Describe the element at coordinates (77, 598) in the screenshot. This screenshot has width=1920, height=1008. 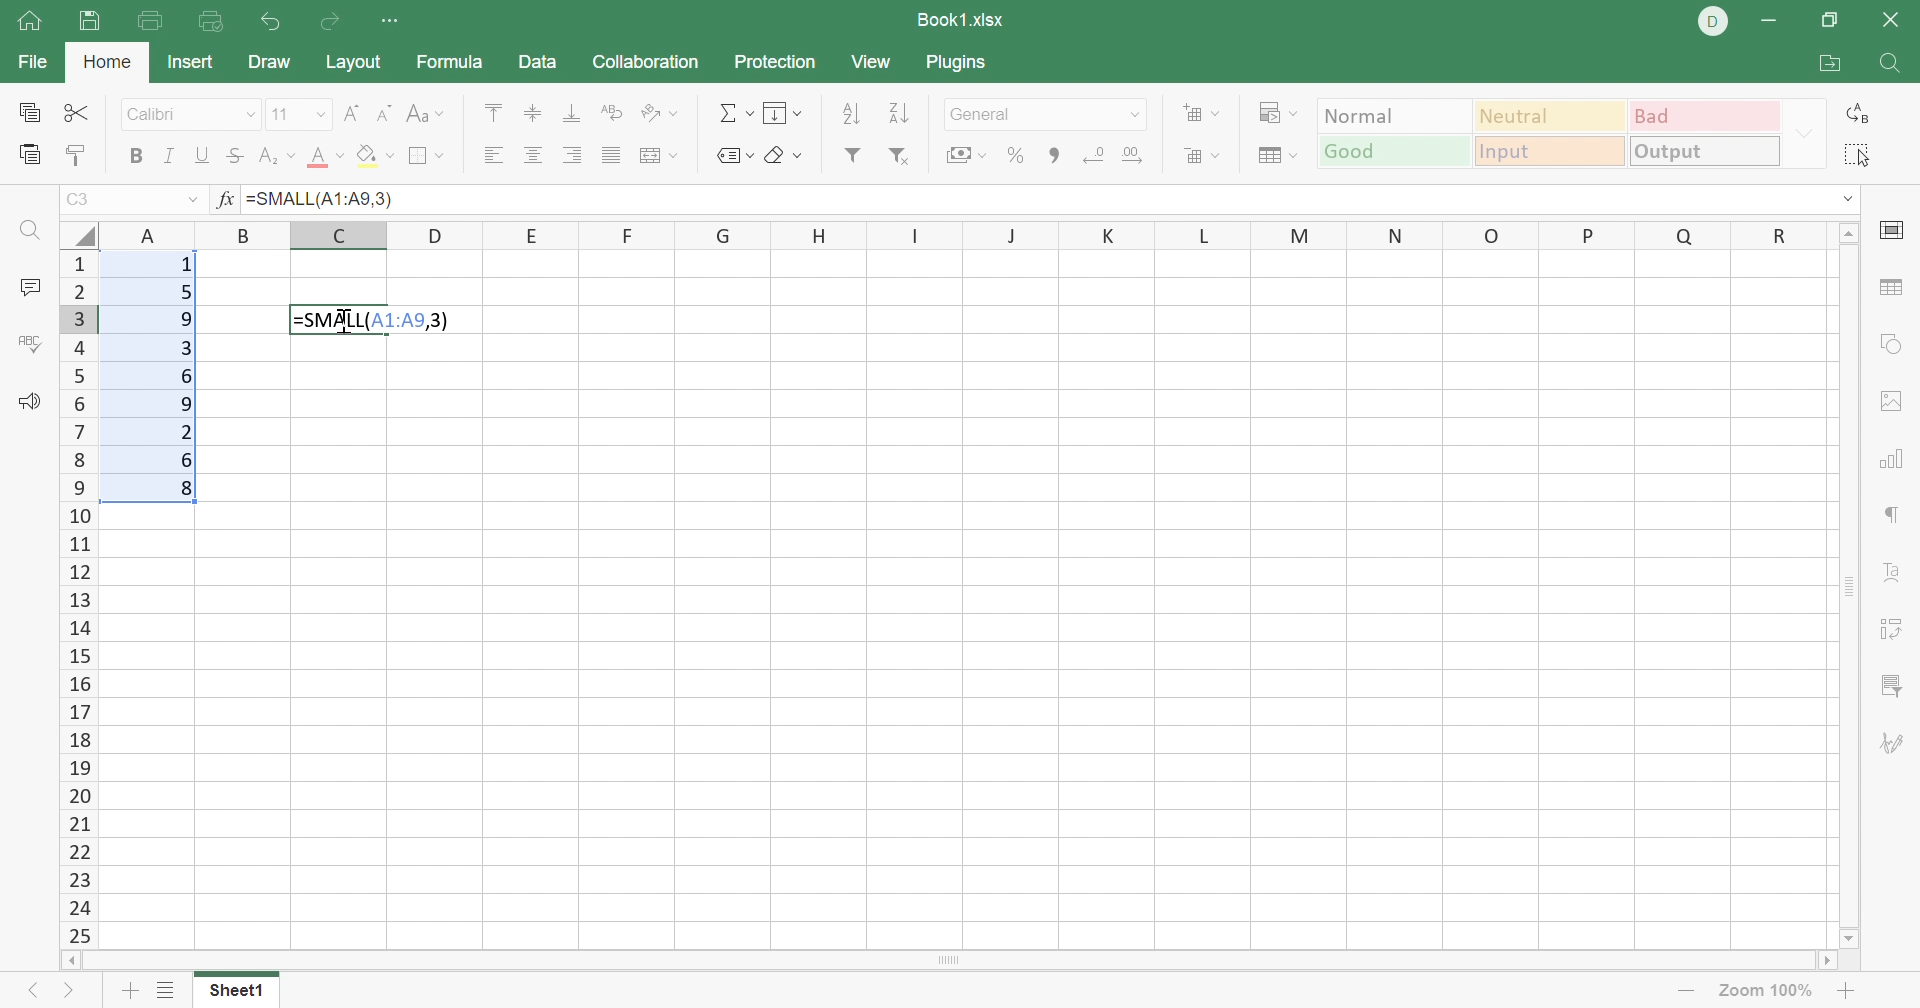
I see `Row names` at that location.